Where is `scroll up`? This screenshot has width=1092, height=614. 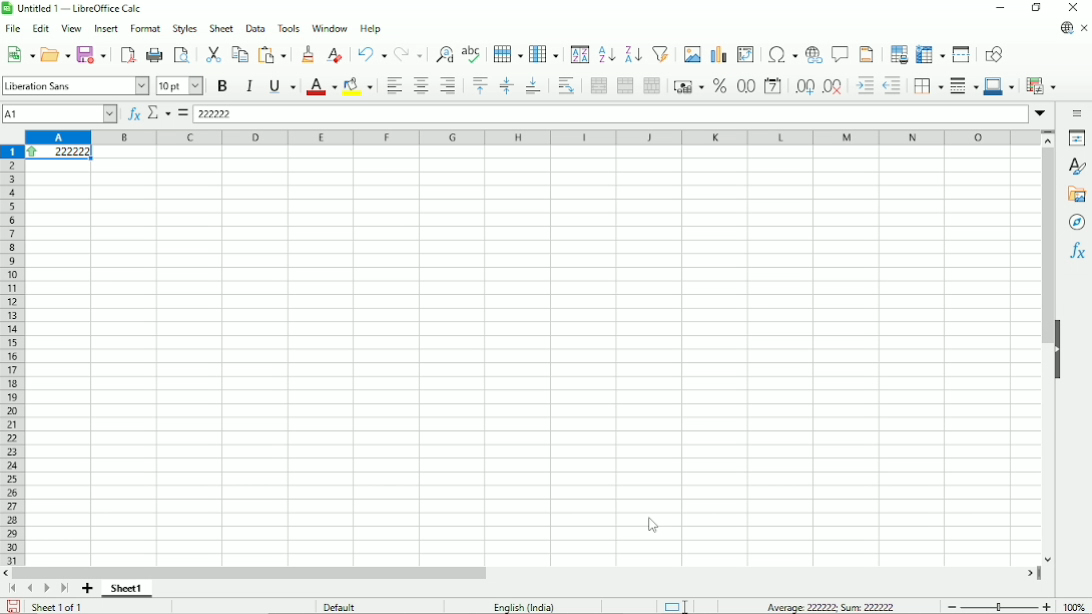
scroll up is located at coordinates (1049, 139).